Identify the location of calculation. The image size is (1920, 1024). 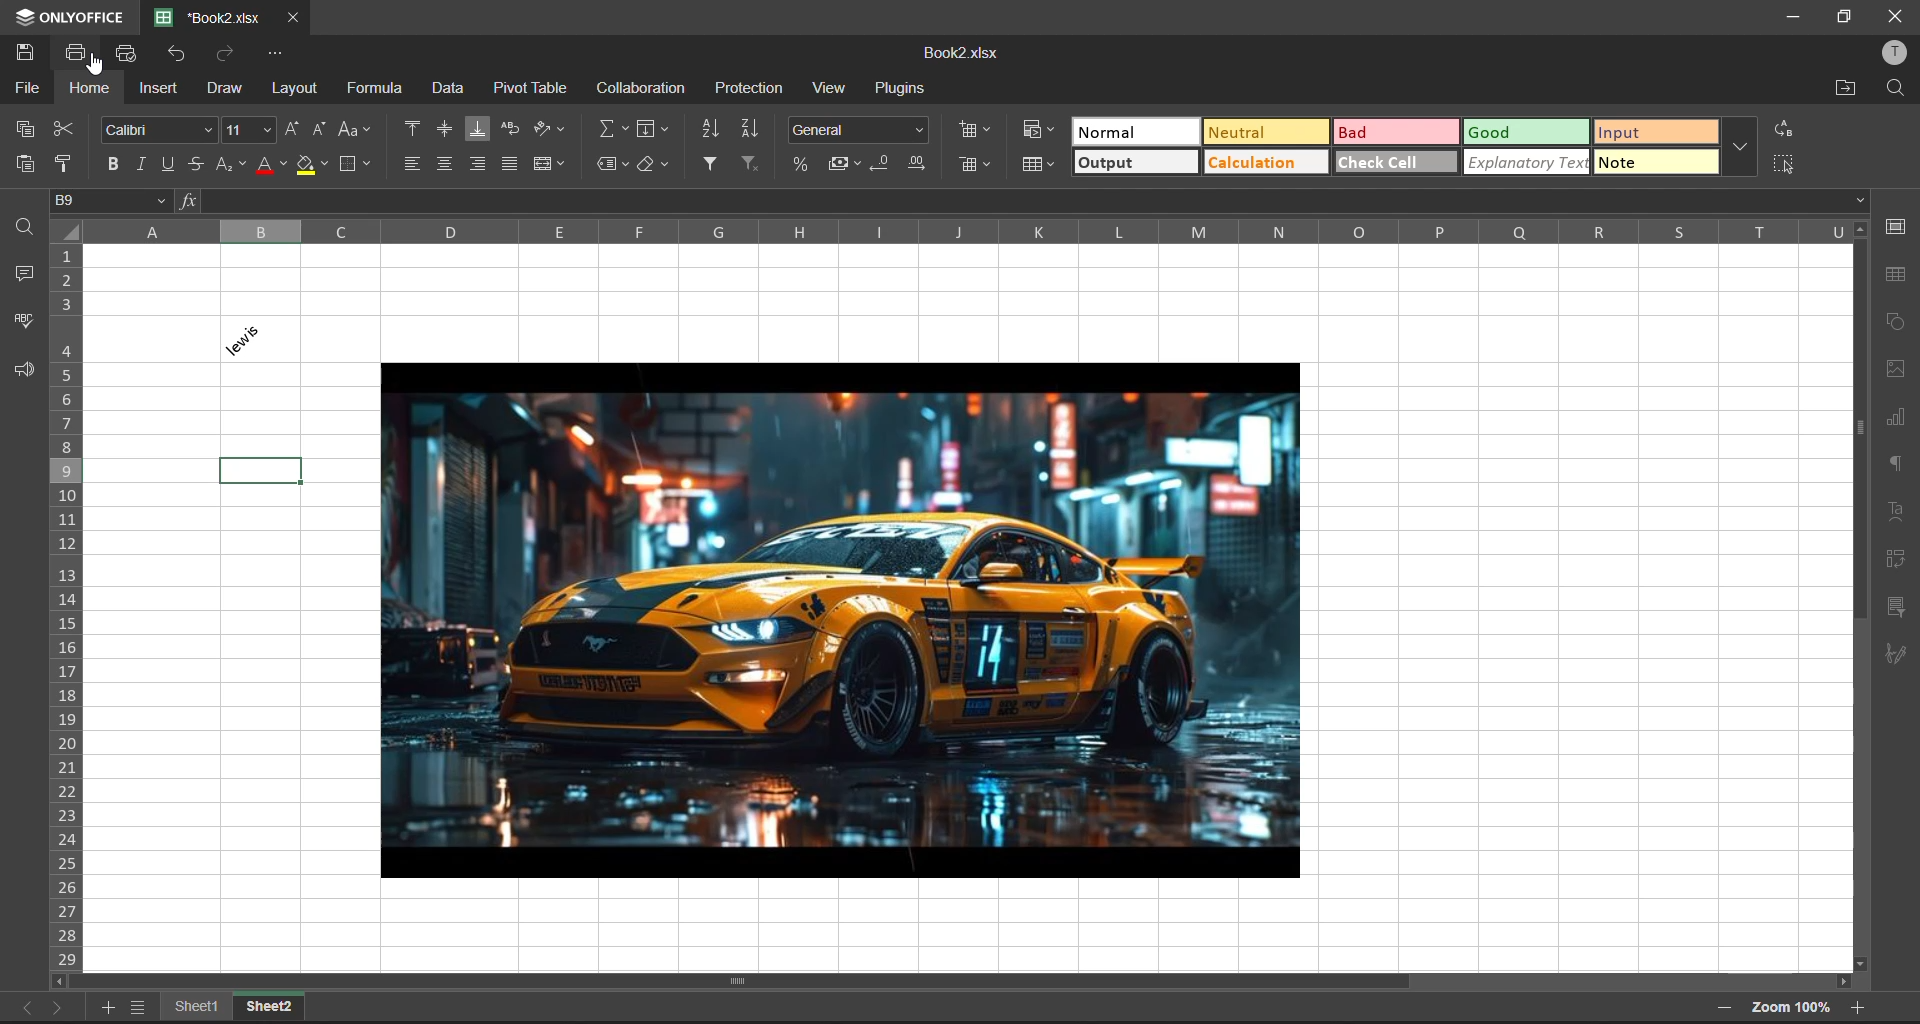
(1271, 159).